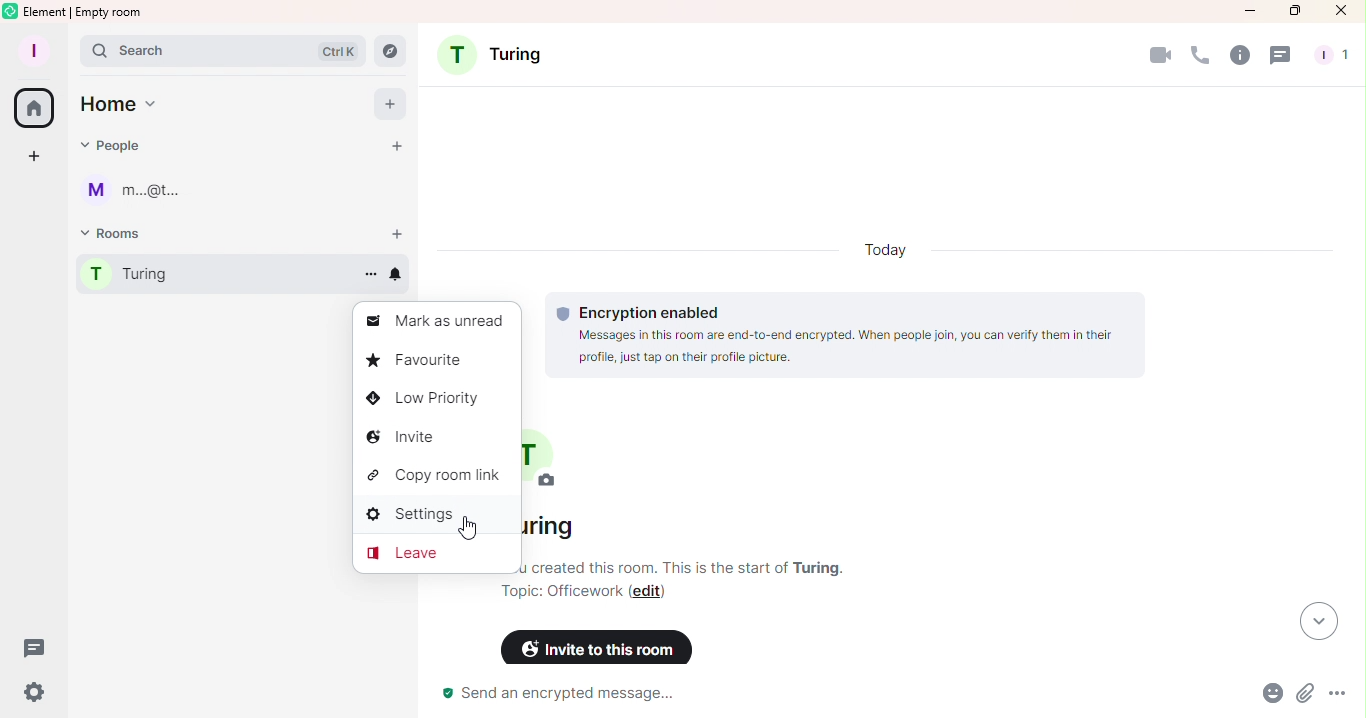 This screenshot has height=718, width=1366. What do you see at coordinates (409, 274) in the screenshot?
I see `Notification options` at bounding box center [409, 274].